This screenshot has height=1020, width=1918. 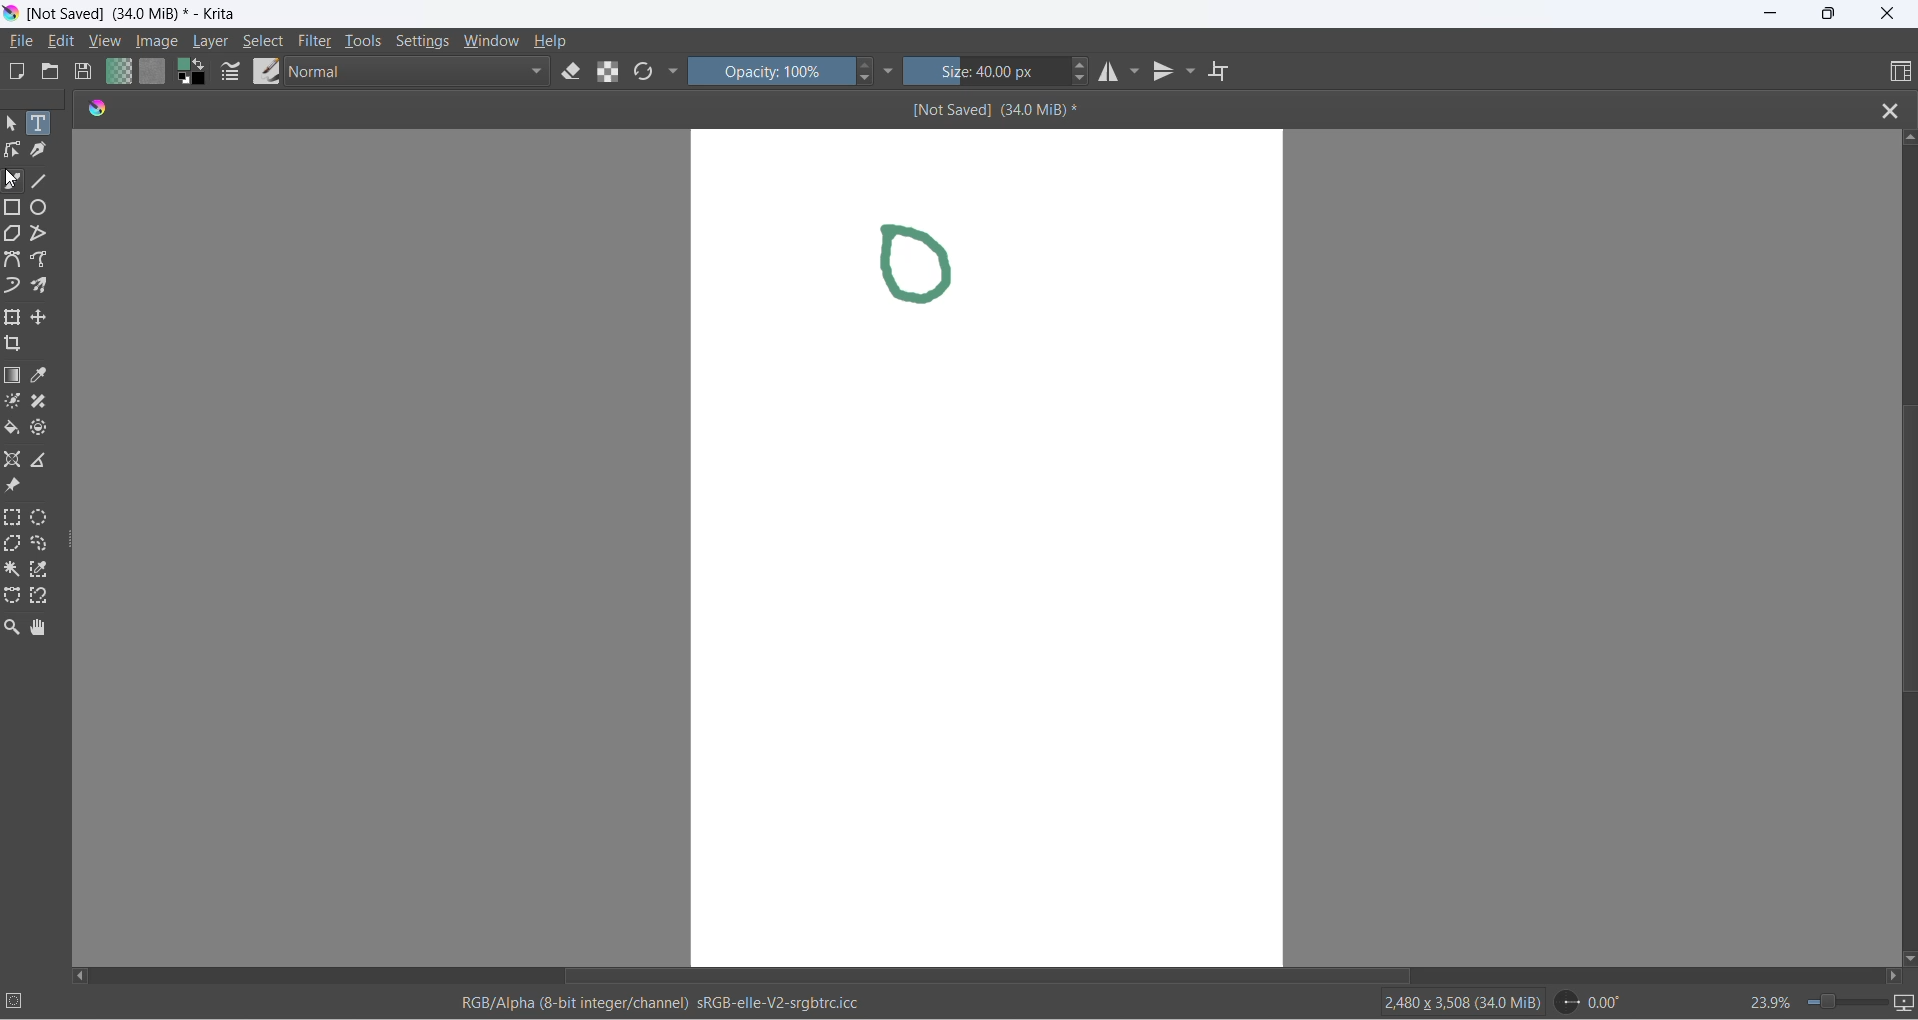 I want to click on transform a layer, so click(x=15, y=319).